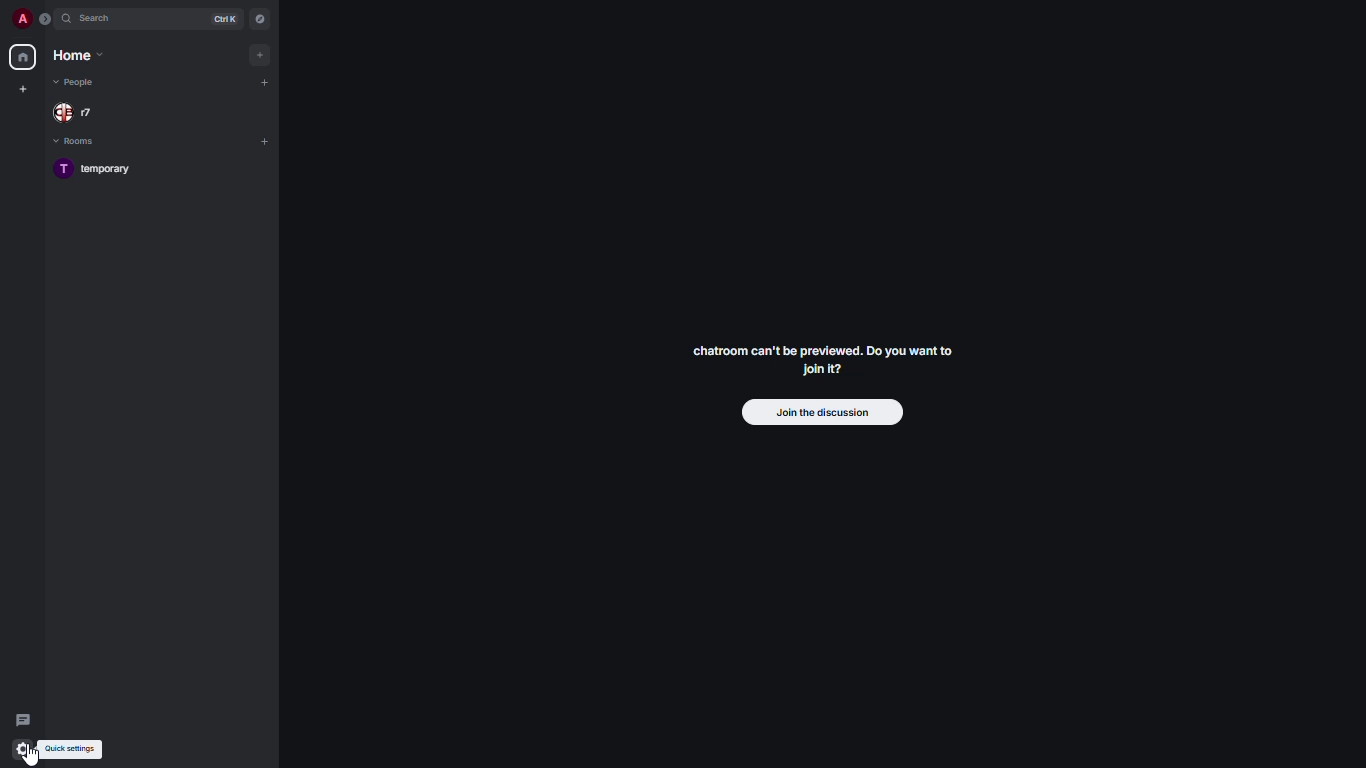 The width and height of the screenshot is (1366, 768). What do you see at coordinates (24, 88) in the screenshot?
I see `create new space` at bounding box center [24, 88].